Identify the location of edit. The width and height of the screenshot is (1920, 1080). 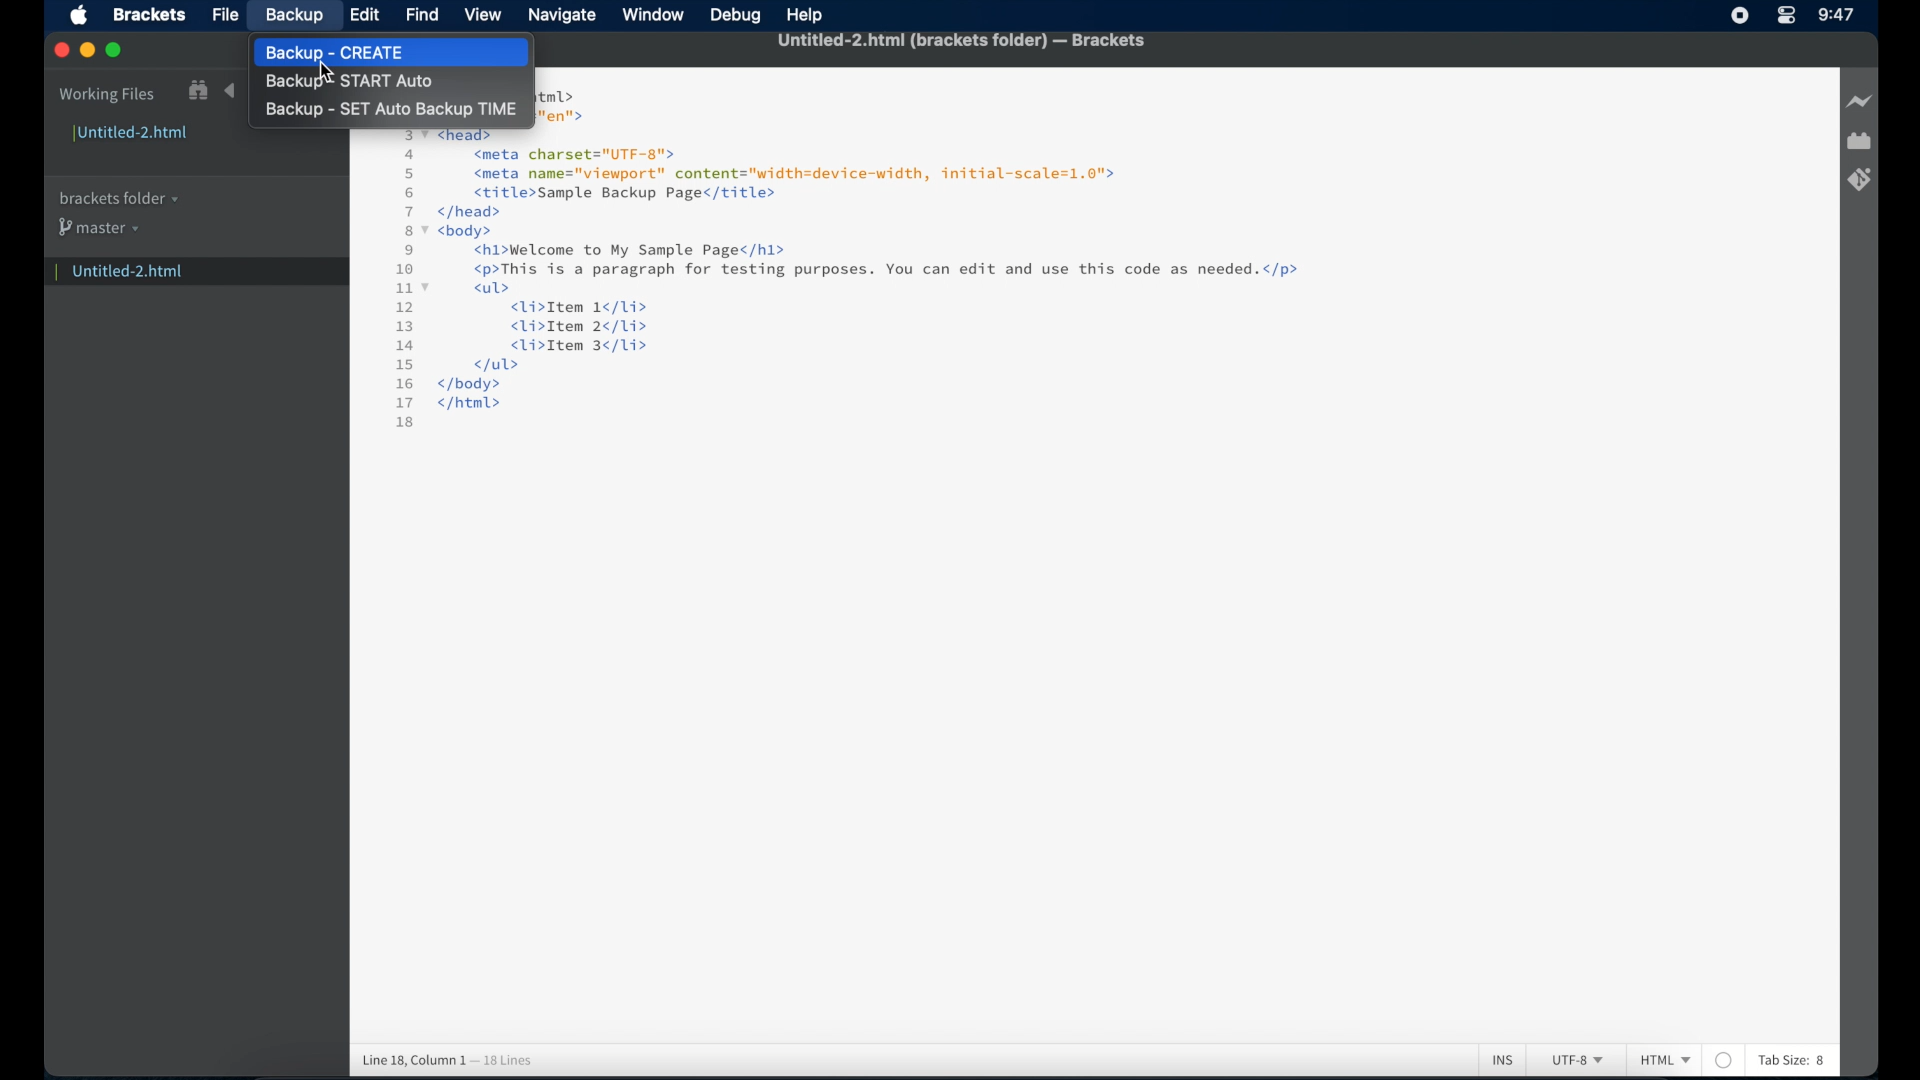
(365, 15).